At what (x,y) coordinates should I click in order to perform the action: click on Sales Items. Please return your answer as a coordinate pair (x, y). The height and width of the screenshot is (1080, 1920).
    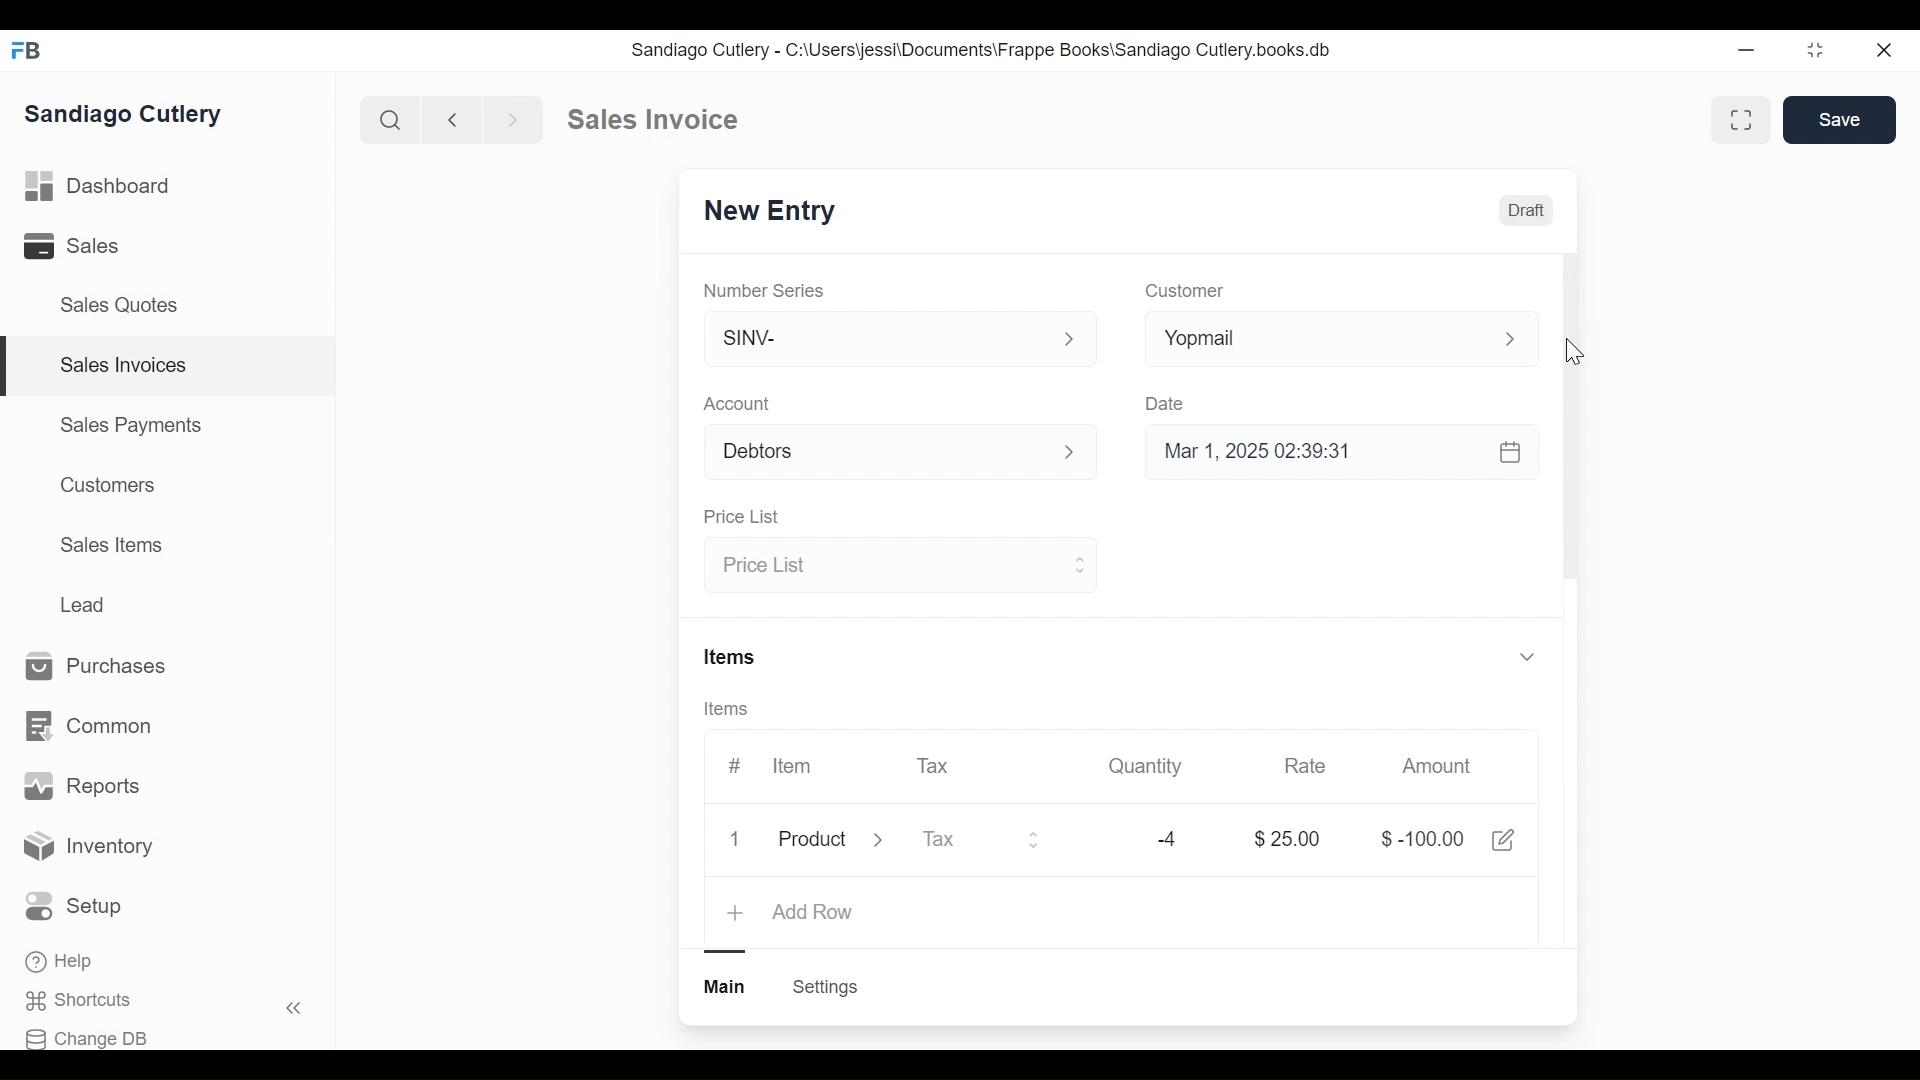
    Looking at the image, I should click on (111, 544).